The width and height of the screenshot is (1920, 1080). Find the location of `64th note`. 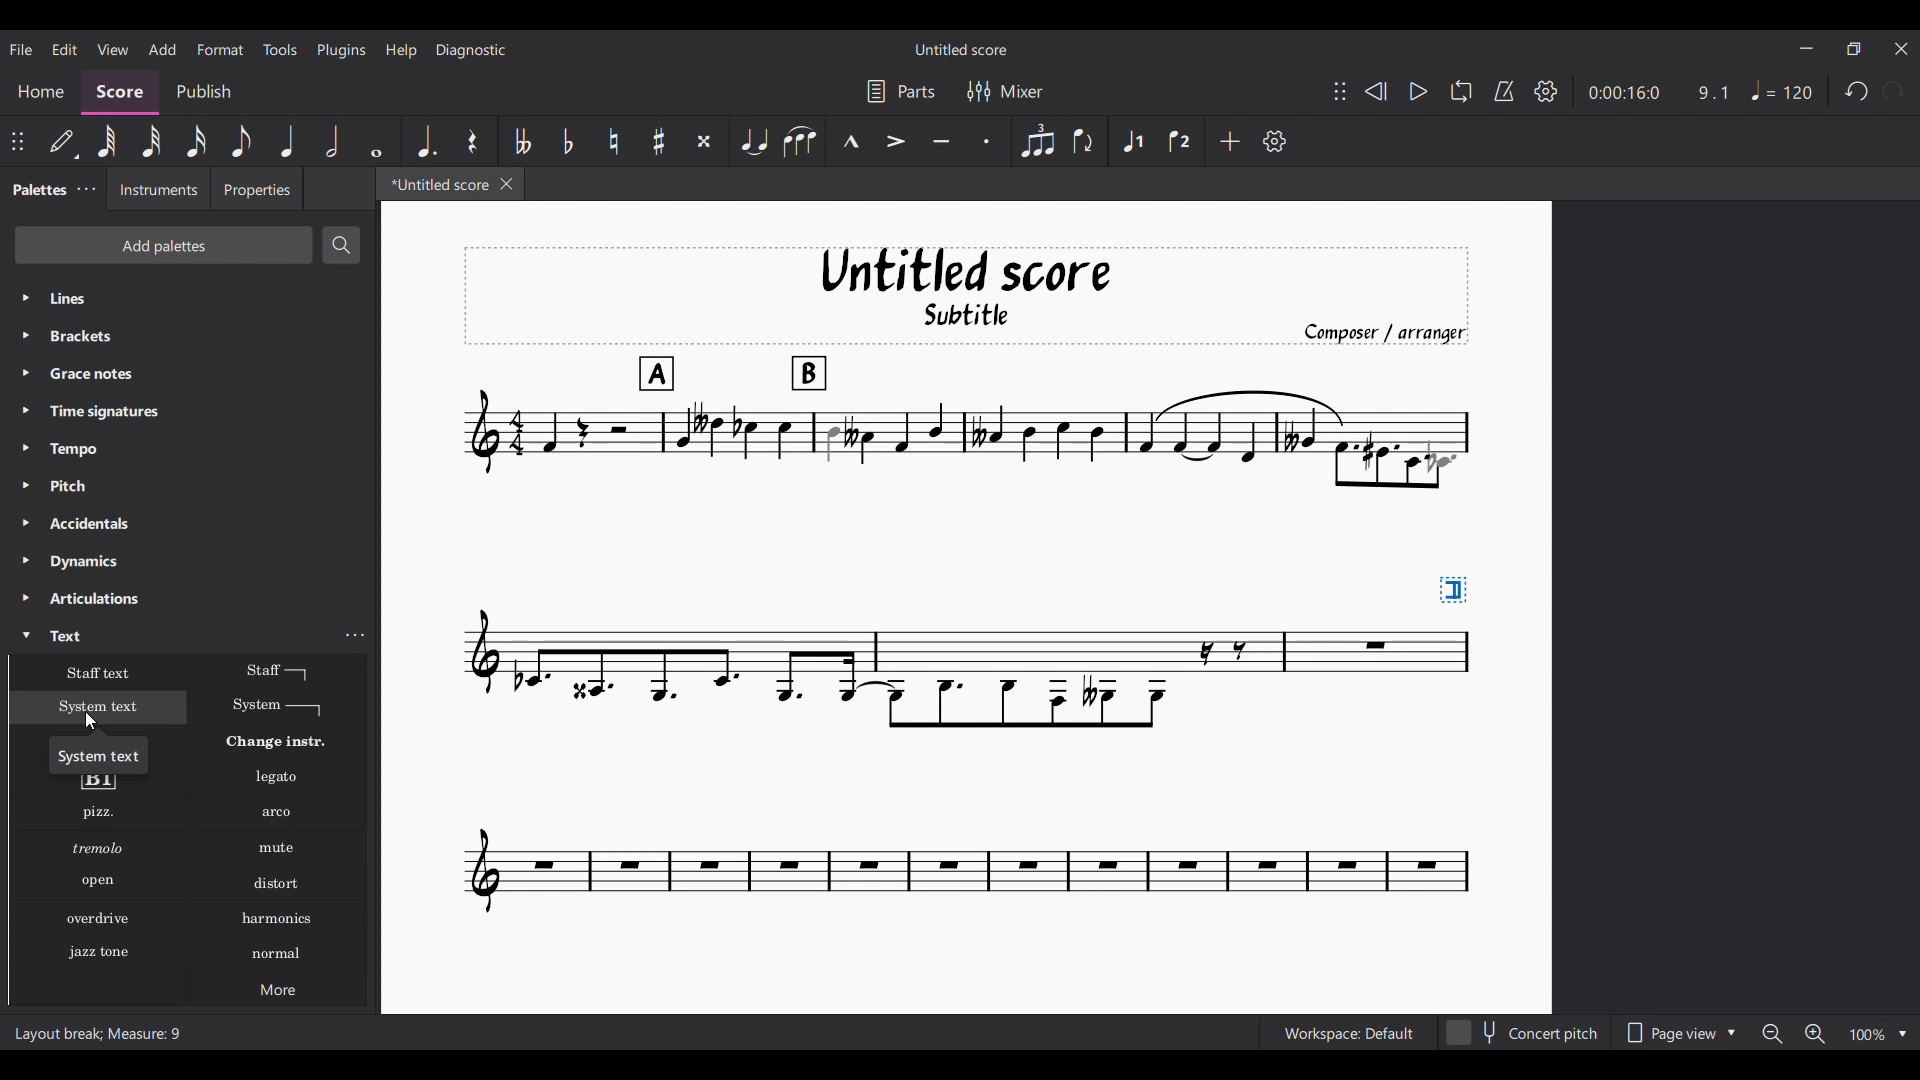

64th note is located at coordinates (107, 141).